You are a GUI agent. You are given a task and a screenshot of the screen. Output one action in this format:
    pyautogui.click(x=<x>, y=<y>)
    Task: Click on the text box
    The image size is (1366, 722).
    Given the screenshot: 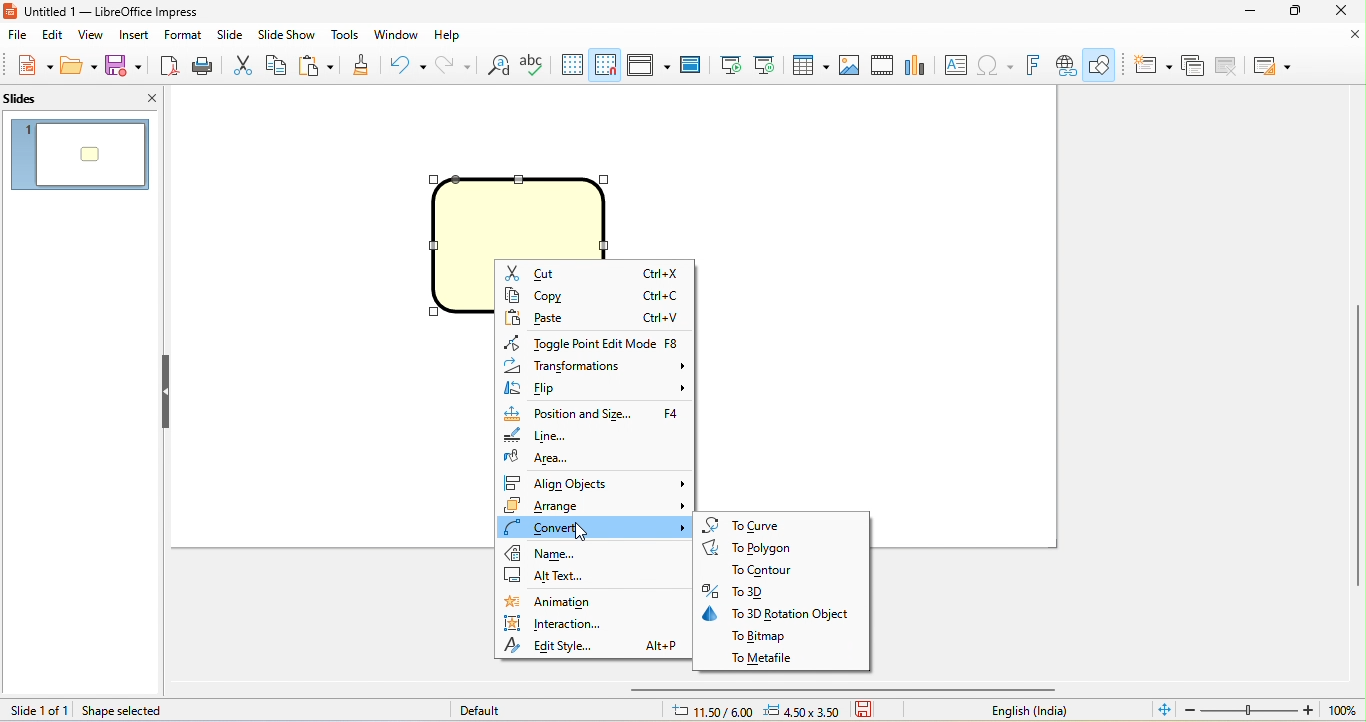 What is the action you would take?
    pyautogui.click(x=958, y=67)
    